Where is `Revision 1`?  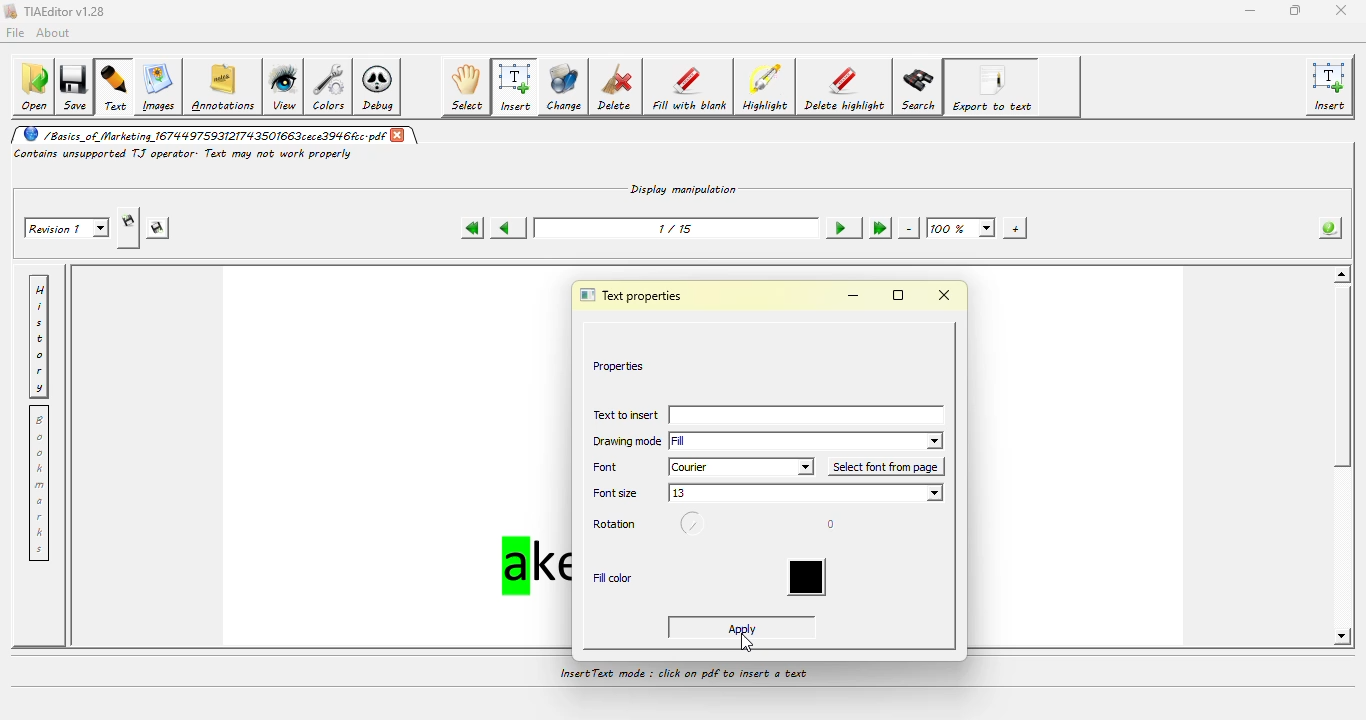 Revision 1 is located at coordinates (69, 227).